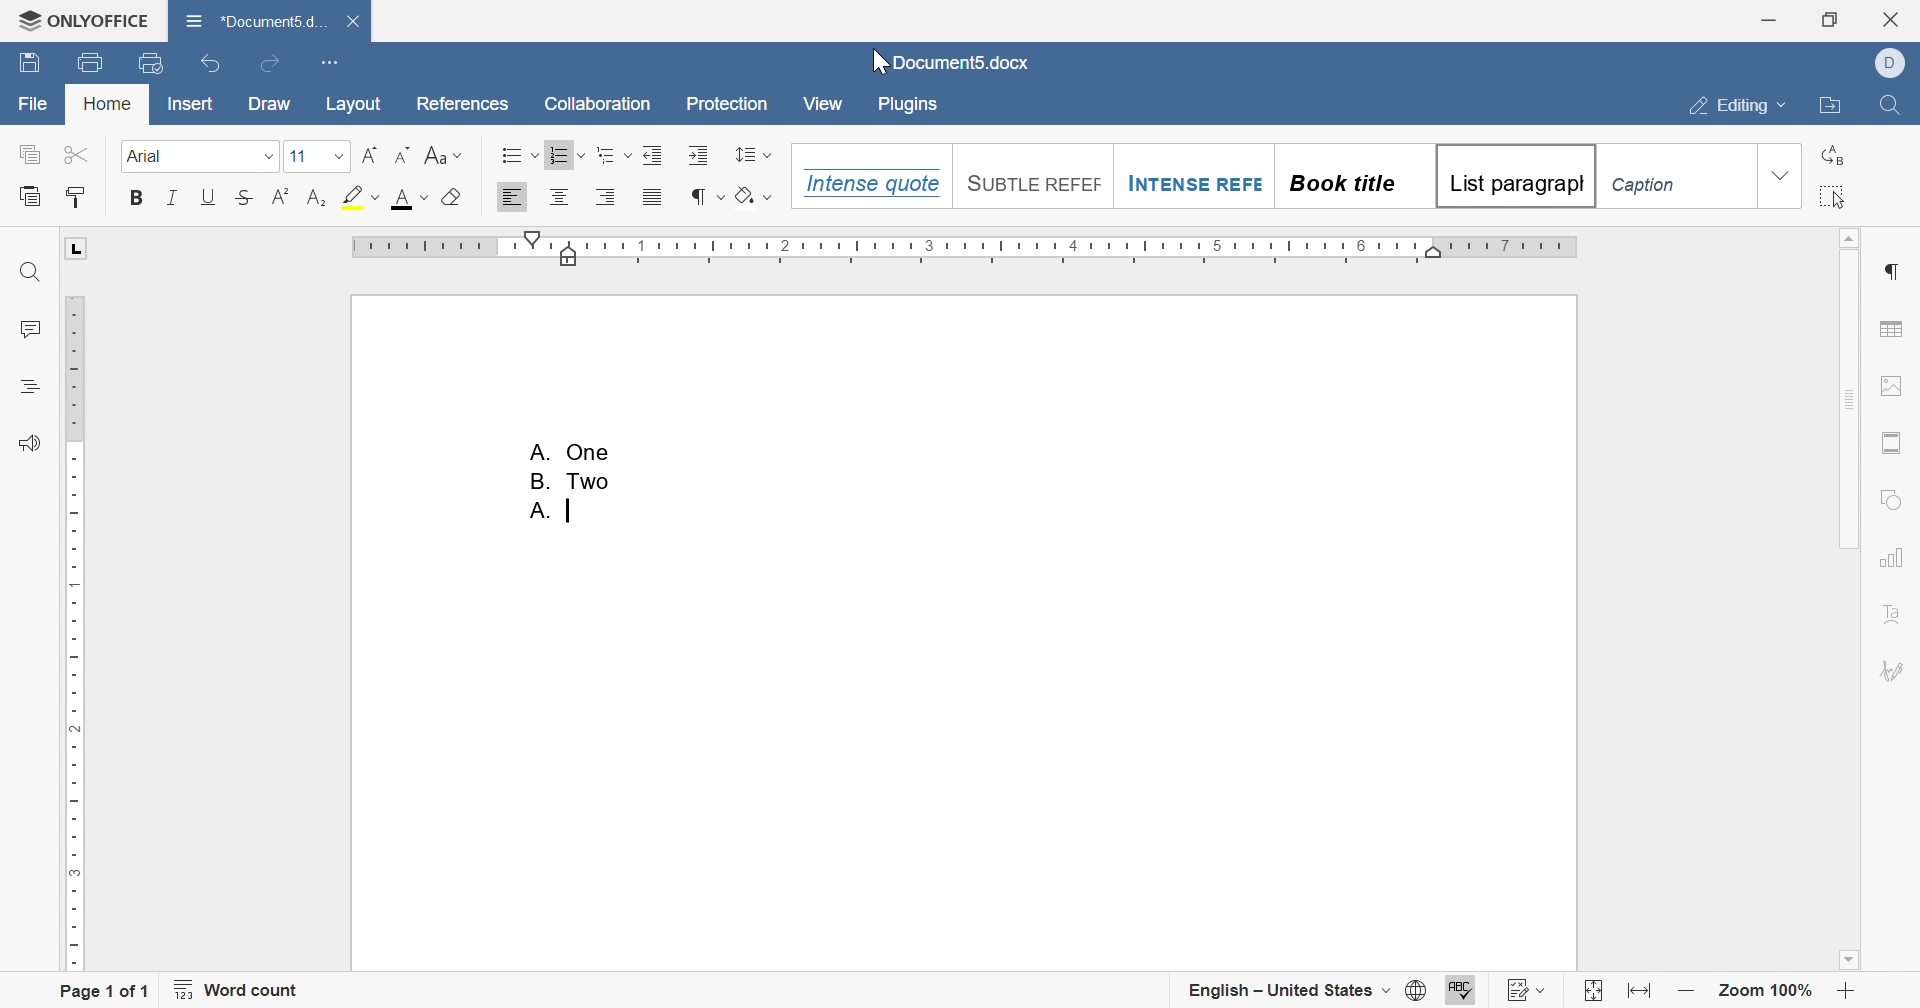 This screenshot has width=1920, height=1008. I want to click on Underline, so click(208, 197).